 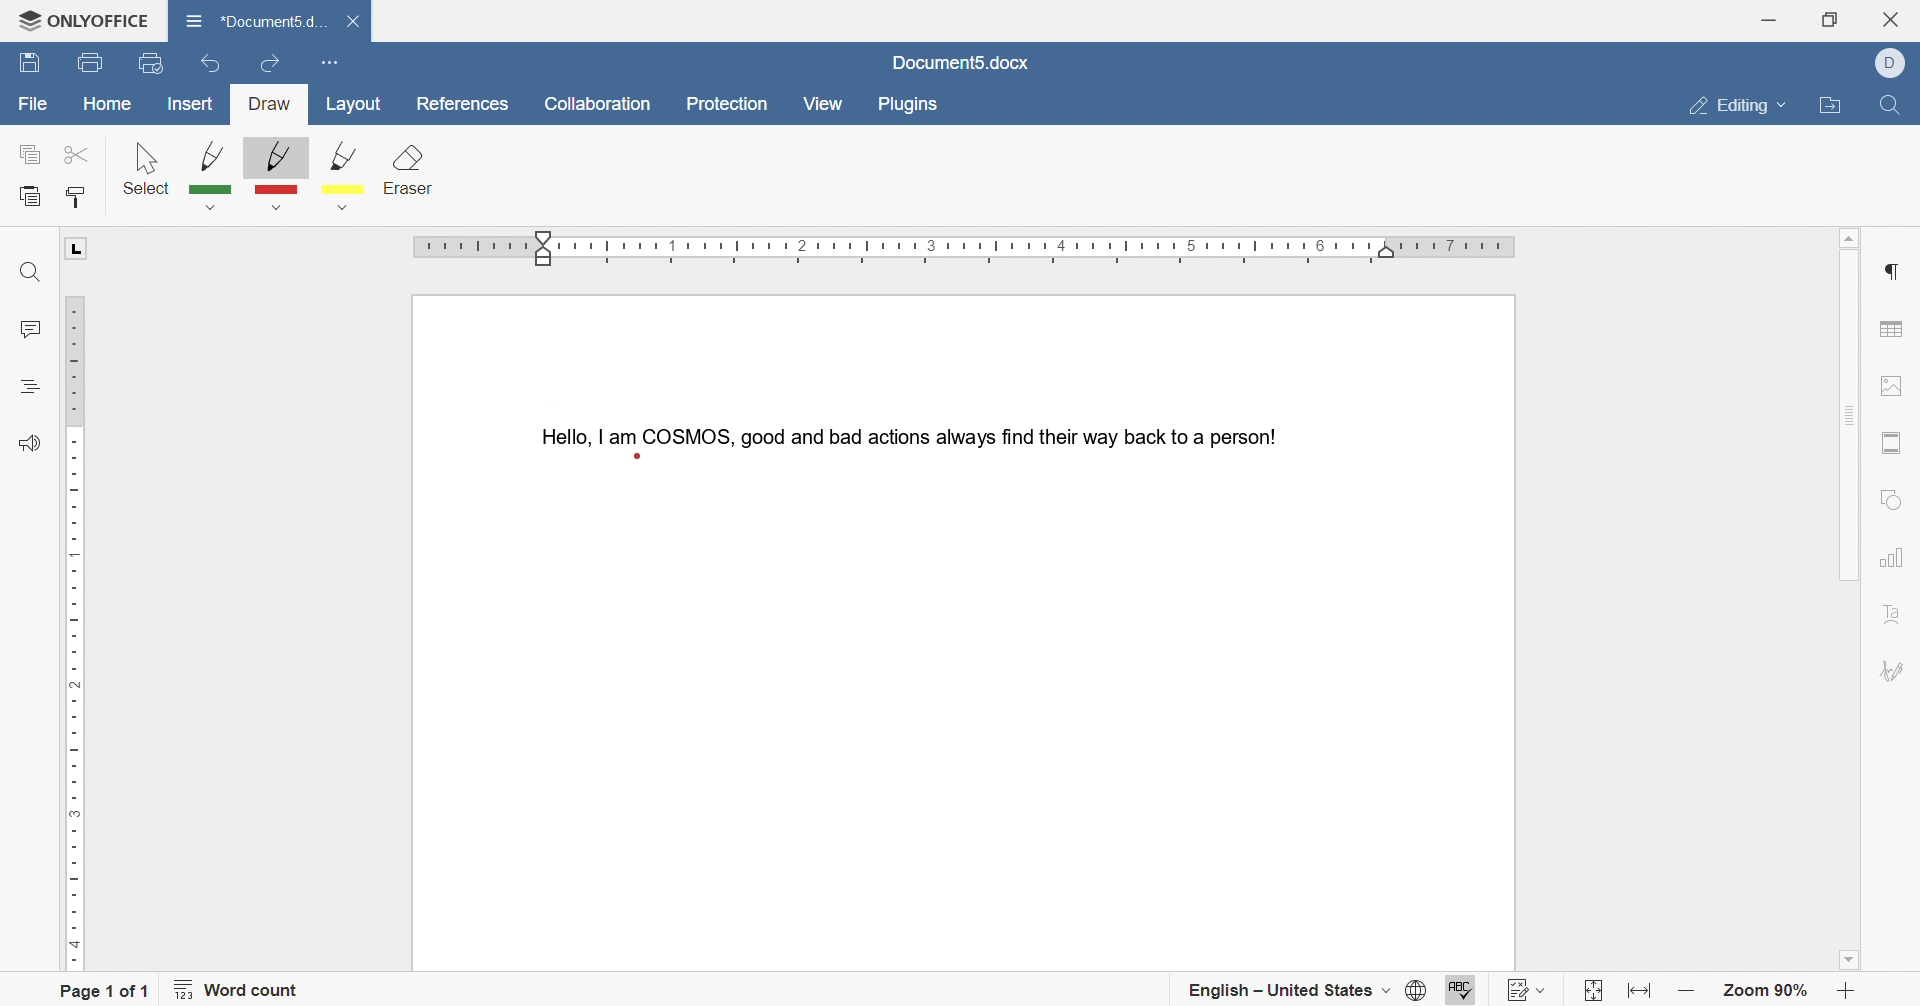 What do you see at coordinates (358, 105) in the screenshot?
I see `layout` at bounding box center [358, 105].